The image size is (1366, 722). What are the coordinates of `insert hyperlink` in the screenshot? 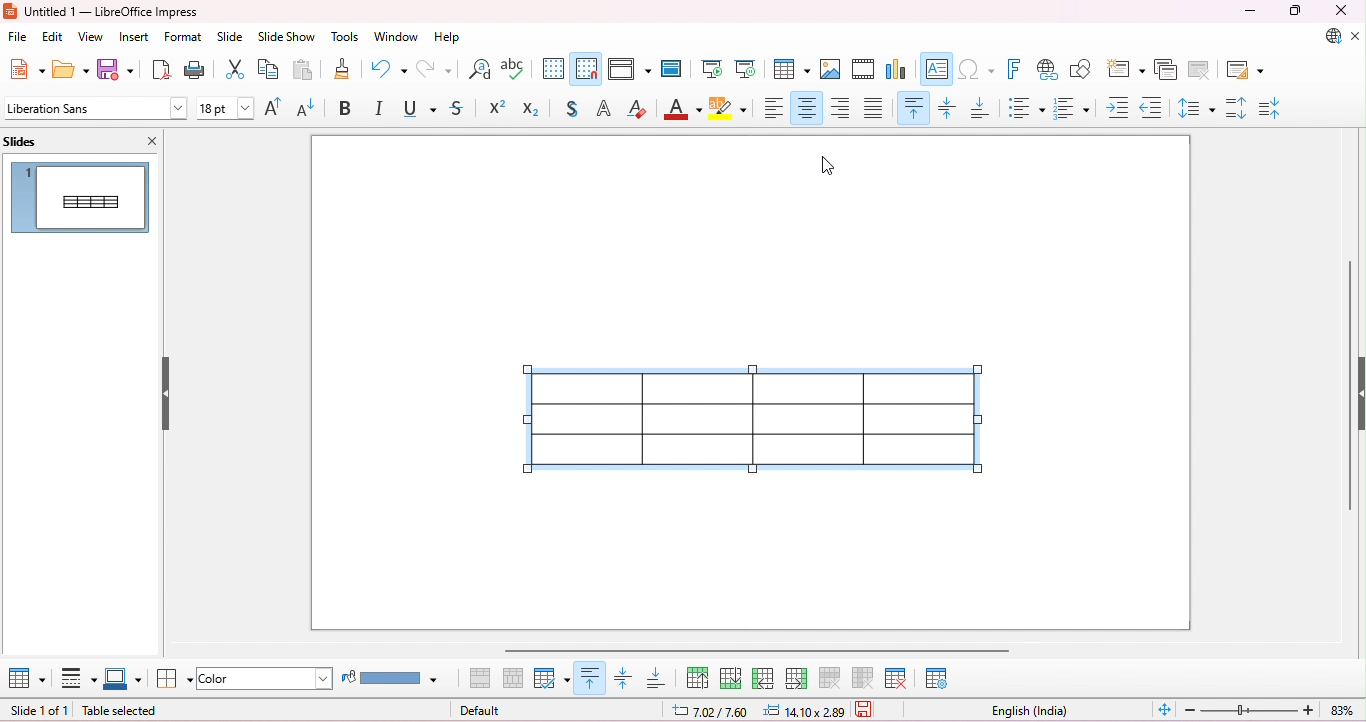 It's located at (1048, 70).